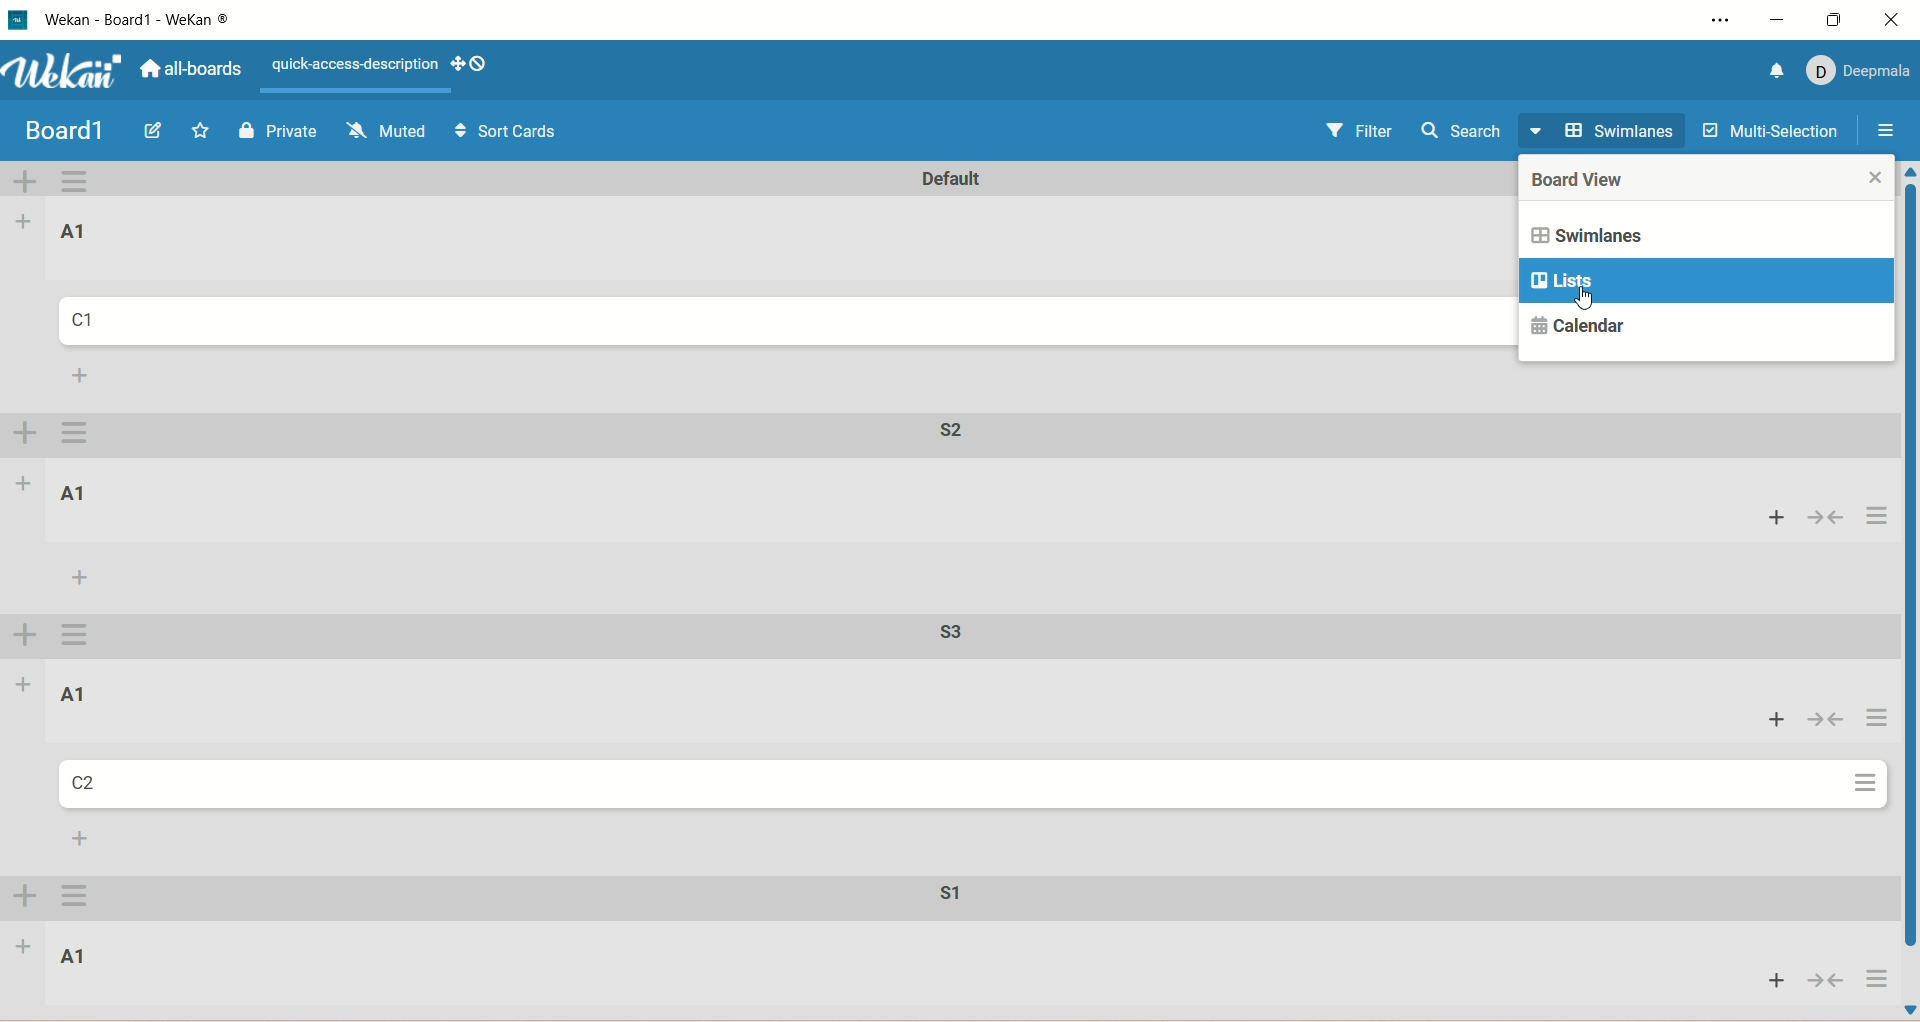  Describe the element at coordinates (1705, 282) in the screenshot. I see `lists` at that location.